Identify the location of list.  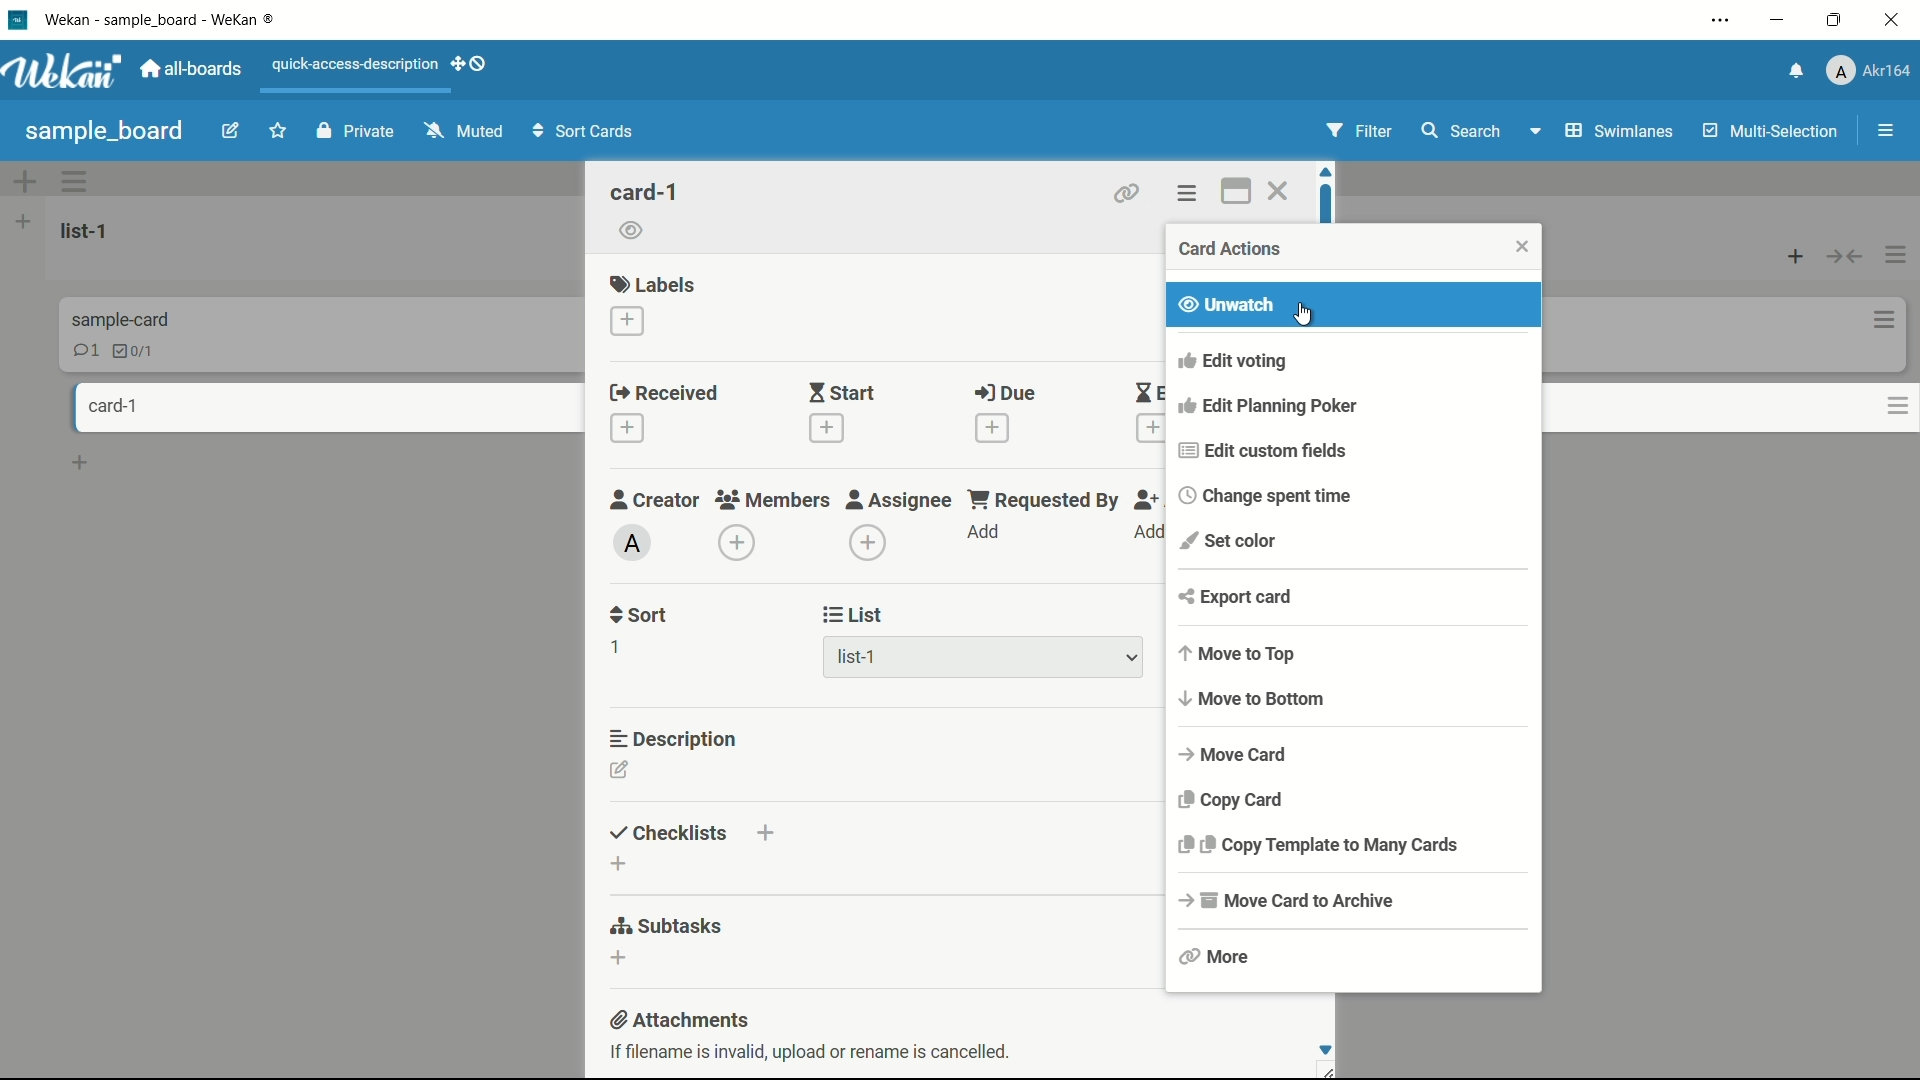
(854, 614).